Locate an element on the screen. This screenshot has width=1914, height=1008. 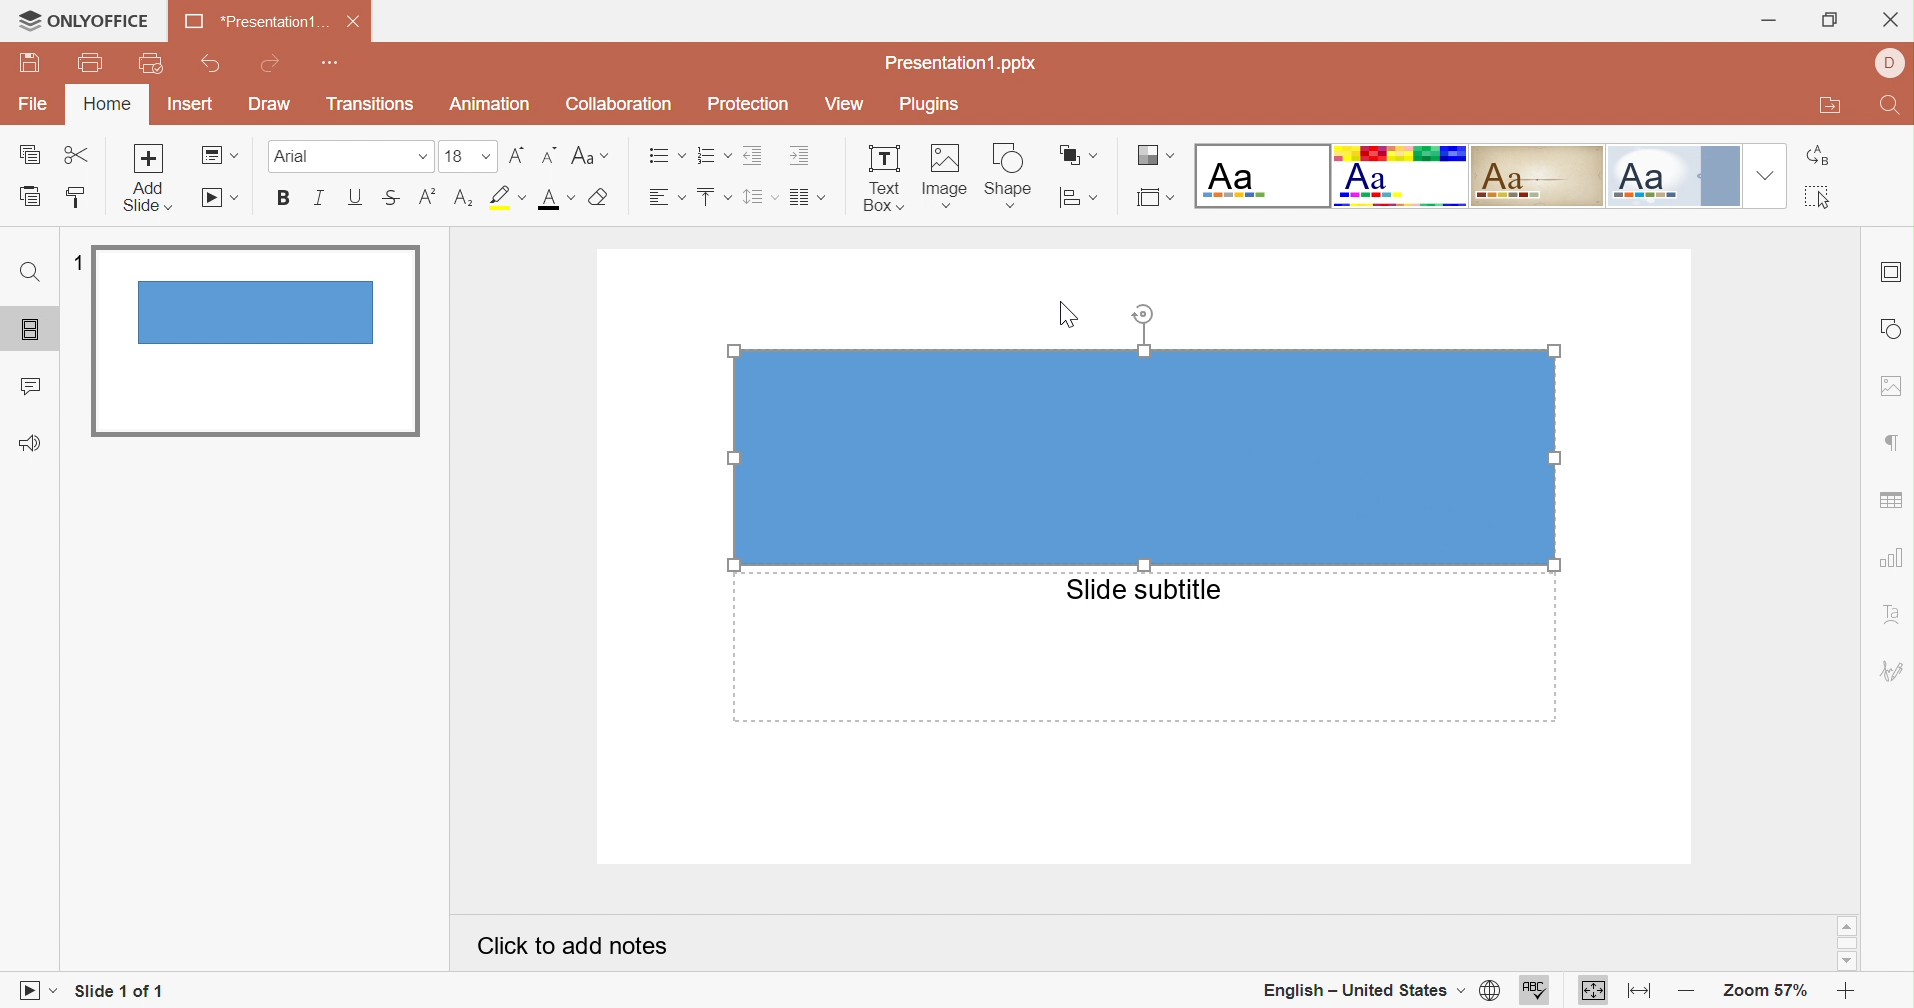
Paste is located at coordinates (30, 196).